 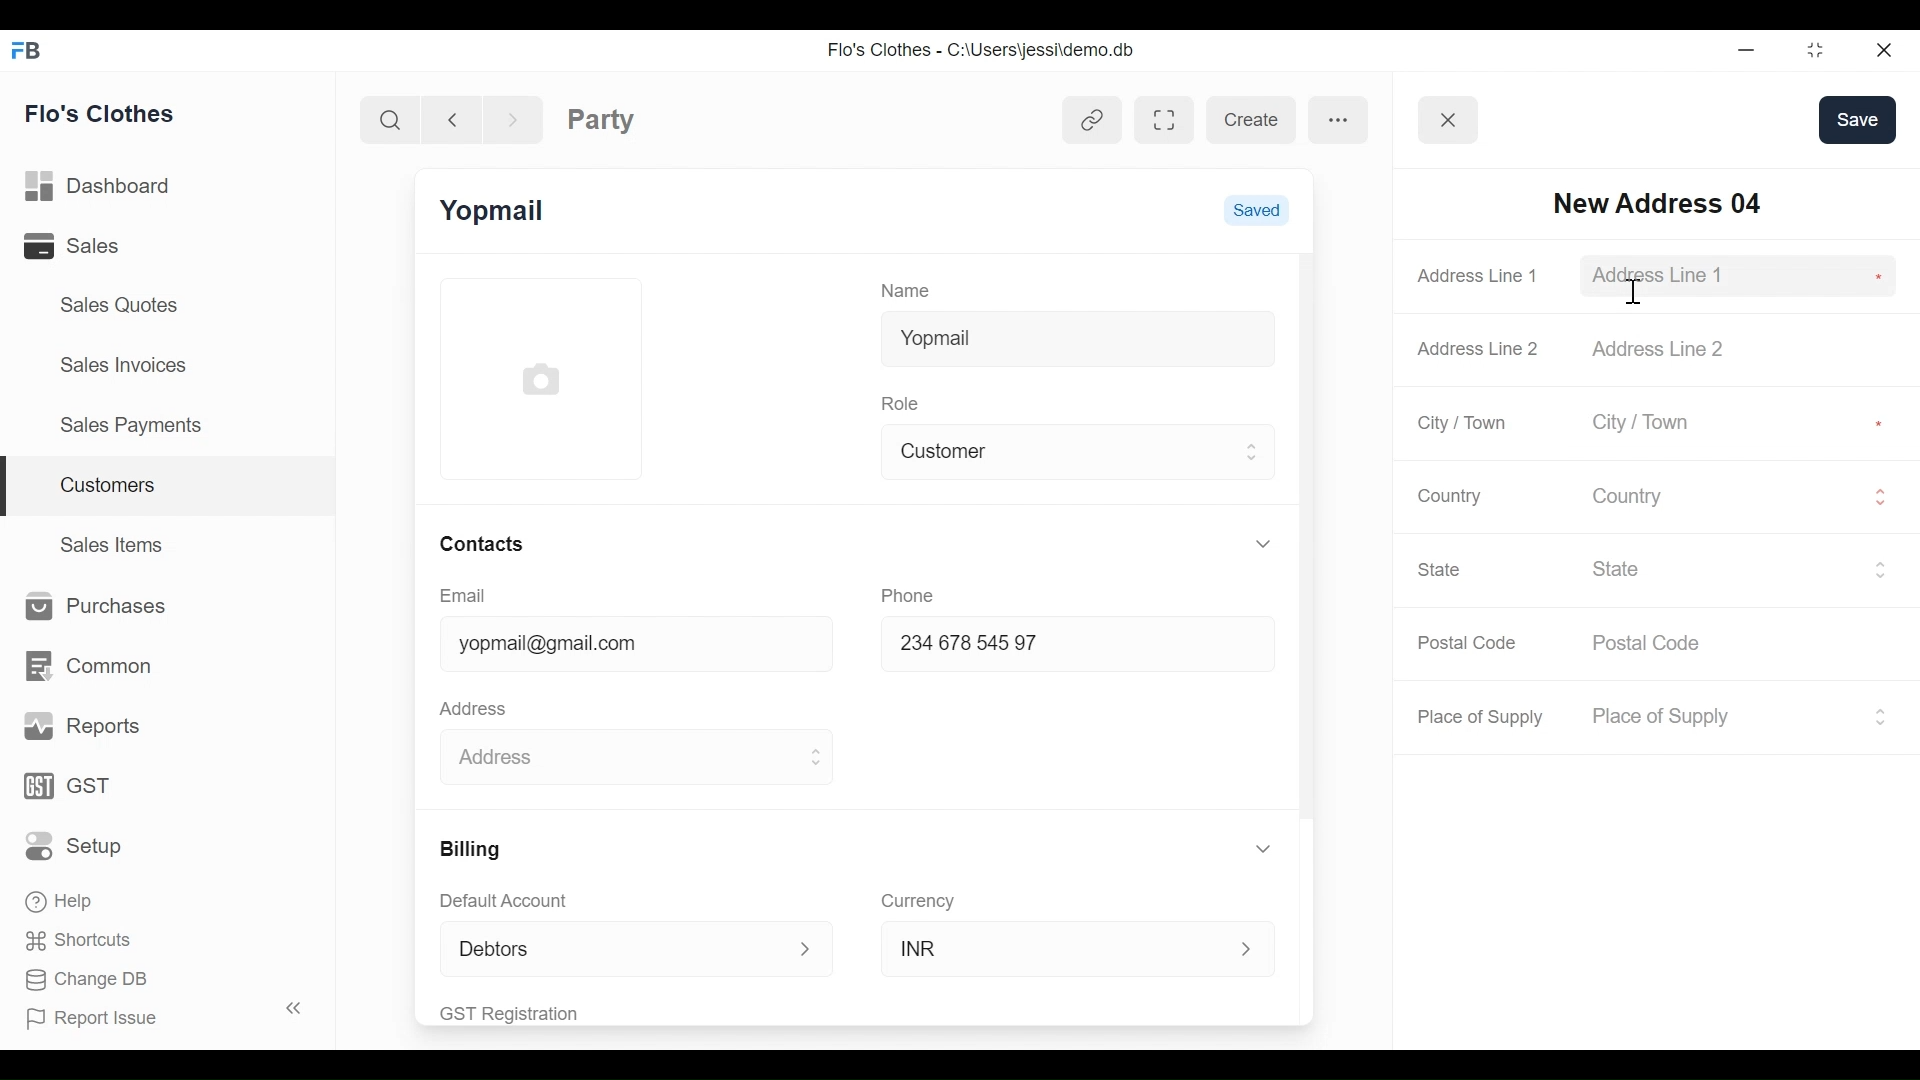 I want to click on Navigate Forward, so click(x=513, y=117).